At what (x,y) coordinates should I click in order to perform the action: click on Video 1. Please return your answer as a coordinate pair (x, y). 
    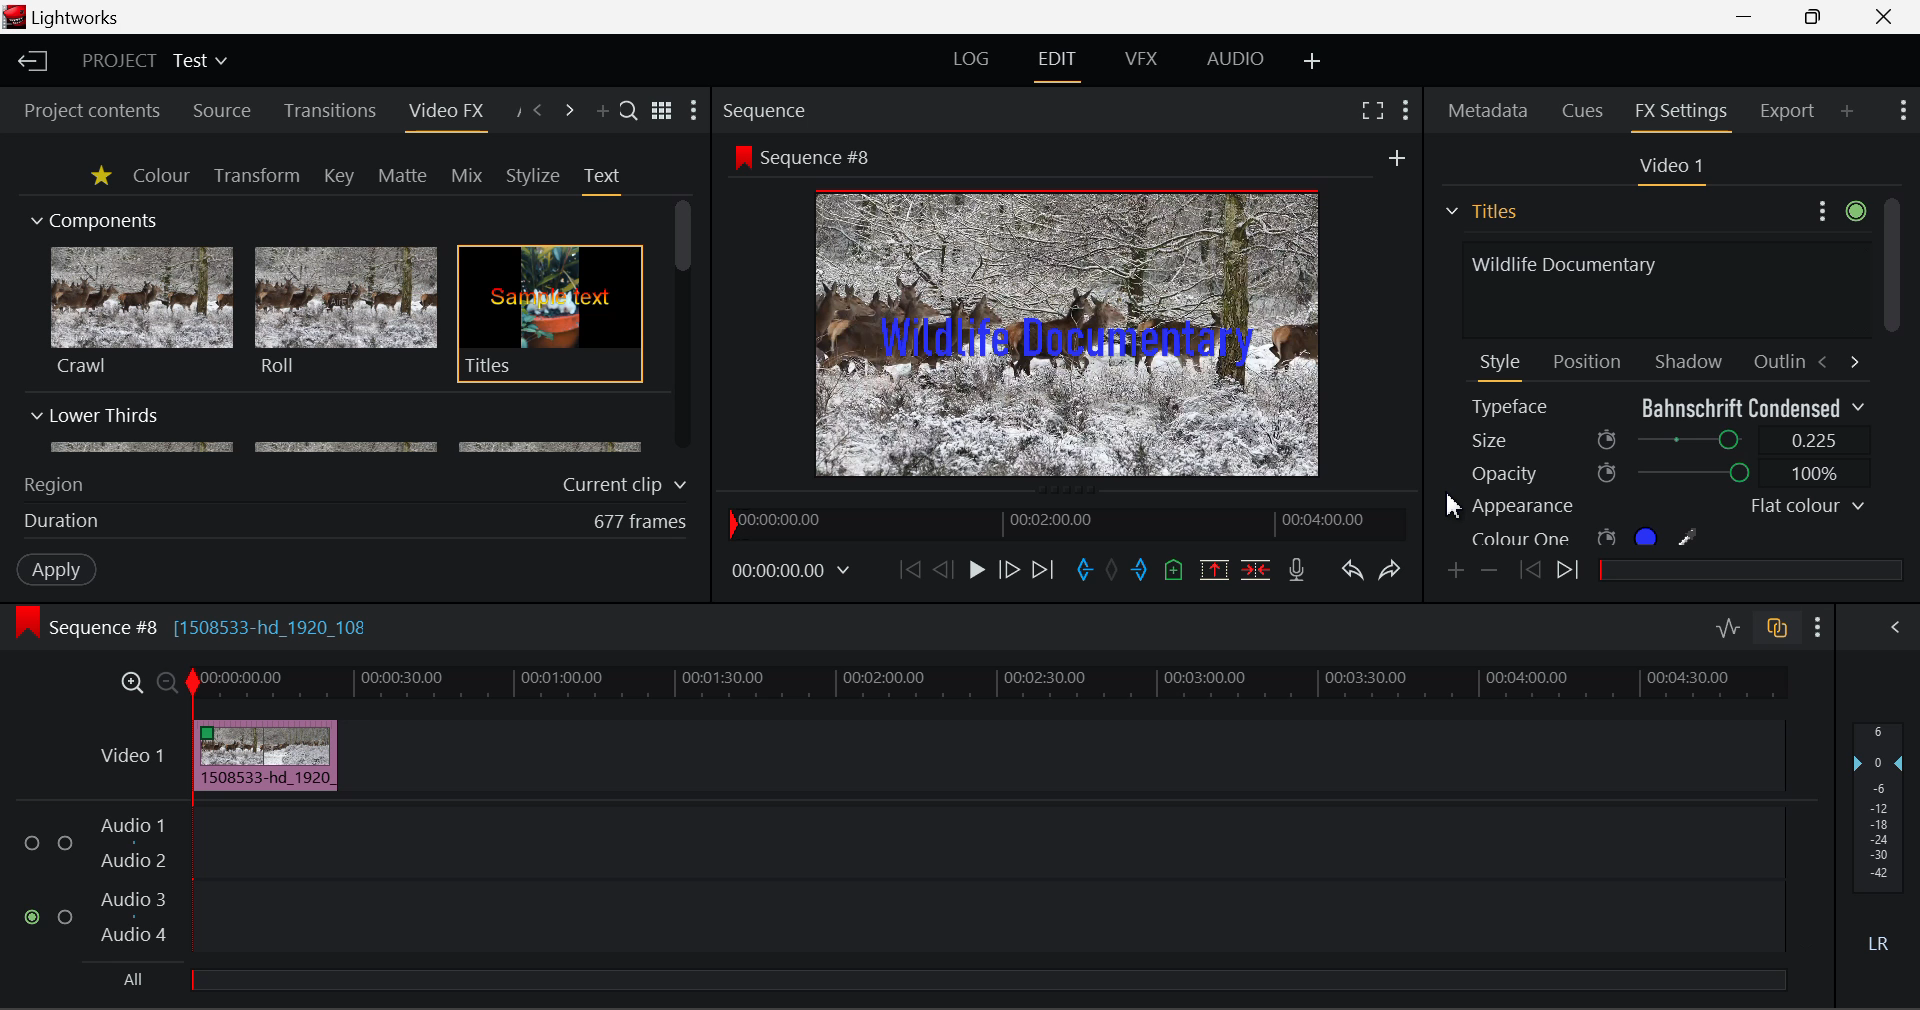
    Looking at the image, I should click on (135, 755).